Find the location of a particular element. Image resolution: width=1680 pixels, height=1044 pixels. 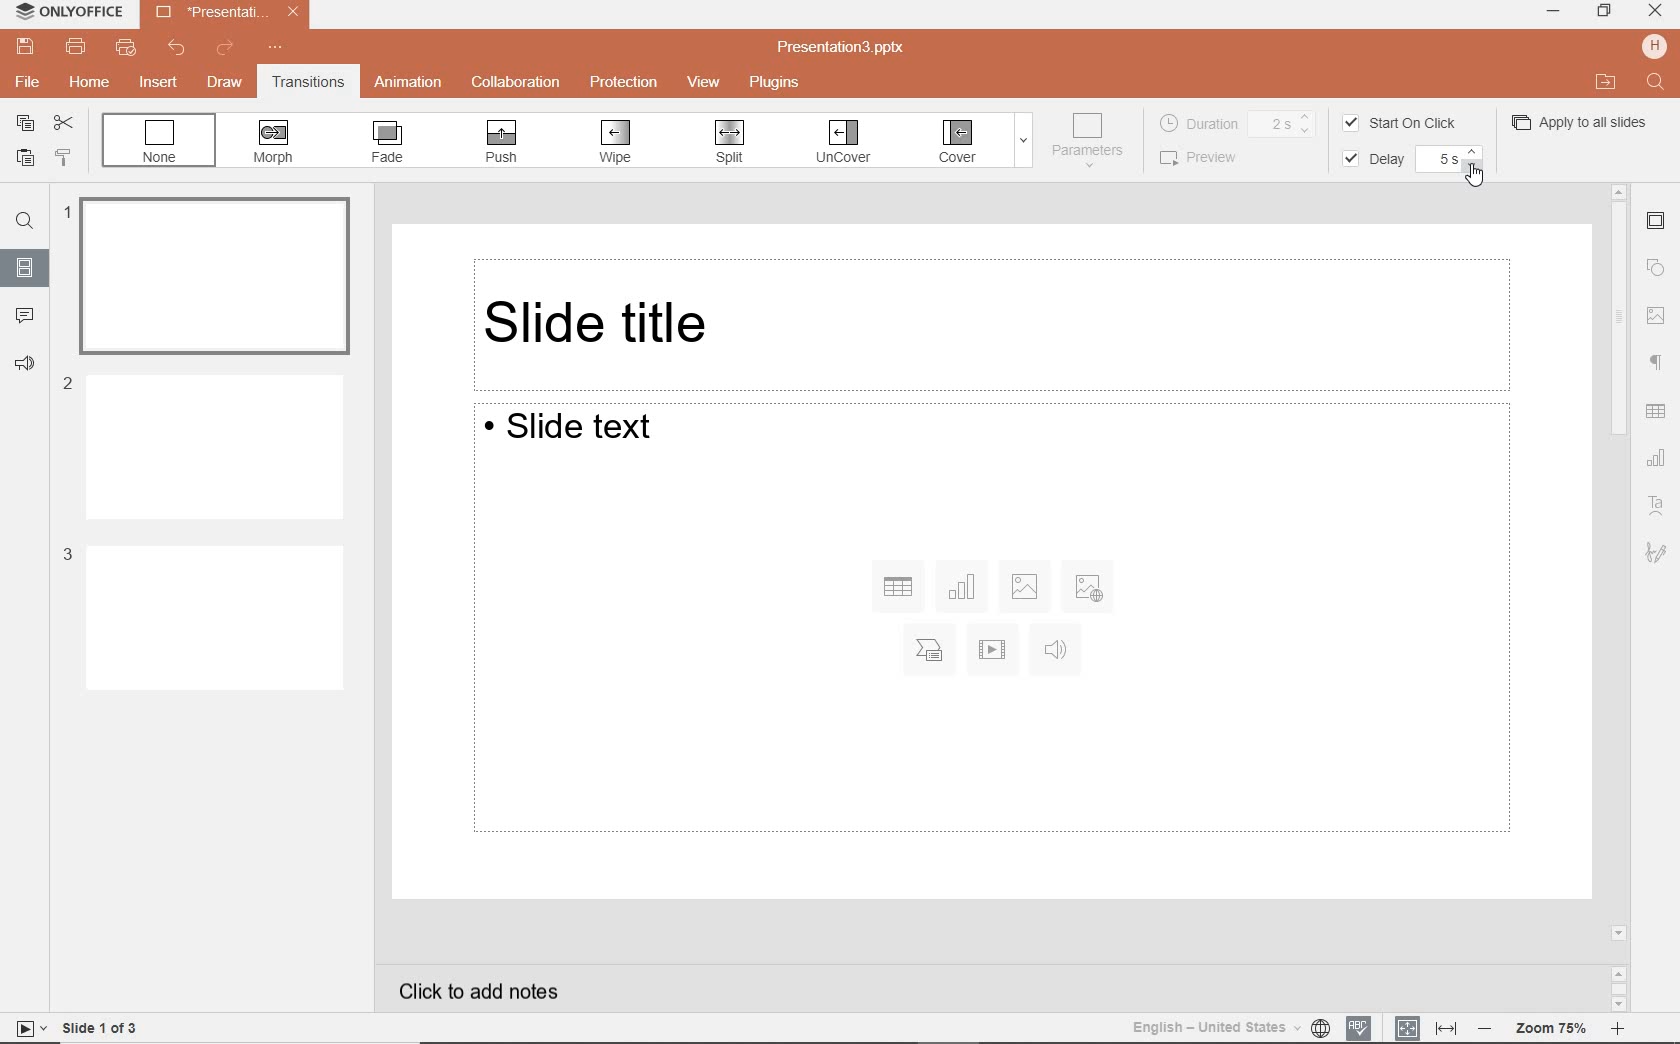

customize quick access toolbar is located at coordinates (276, 50).